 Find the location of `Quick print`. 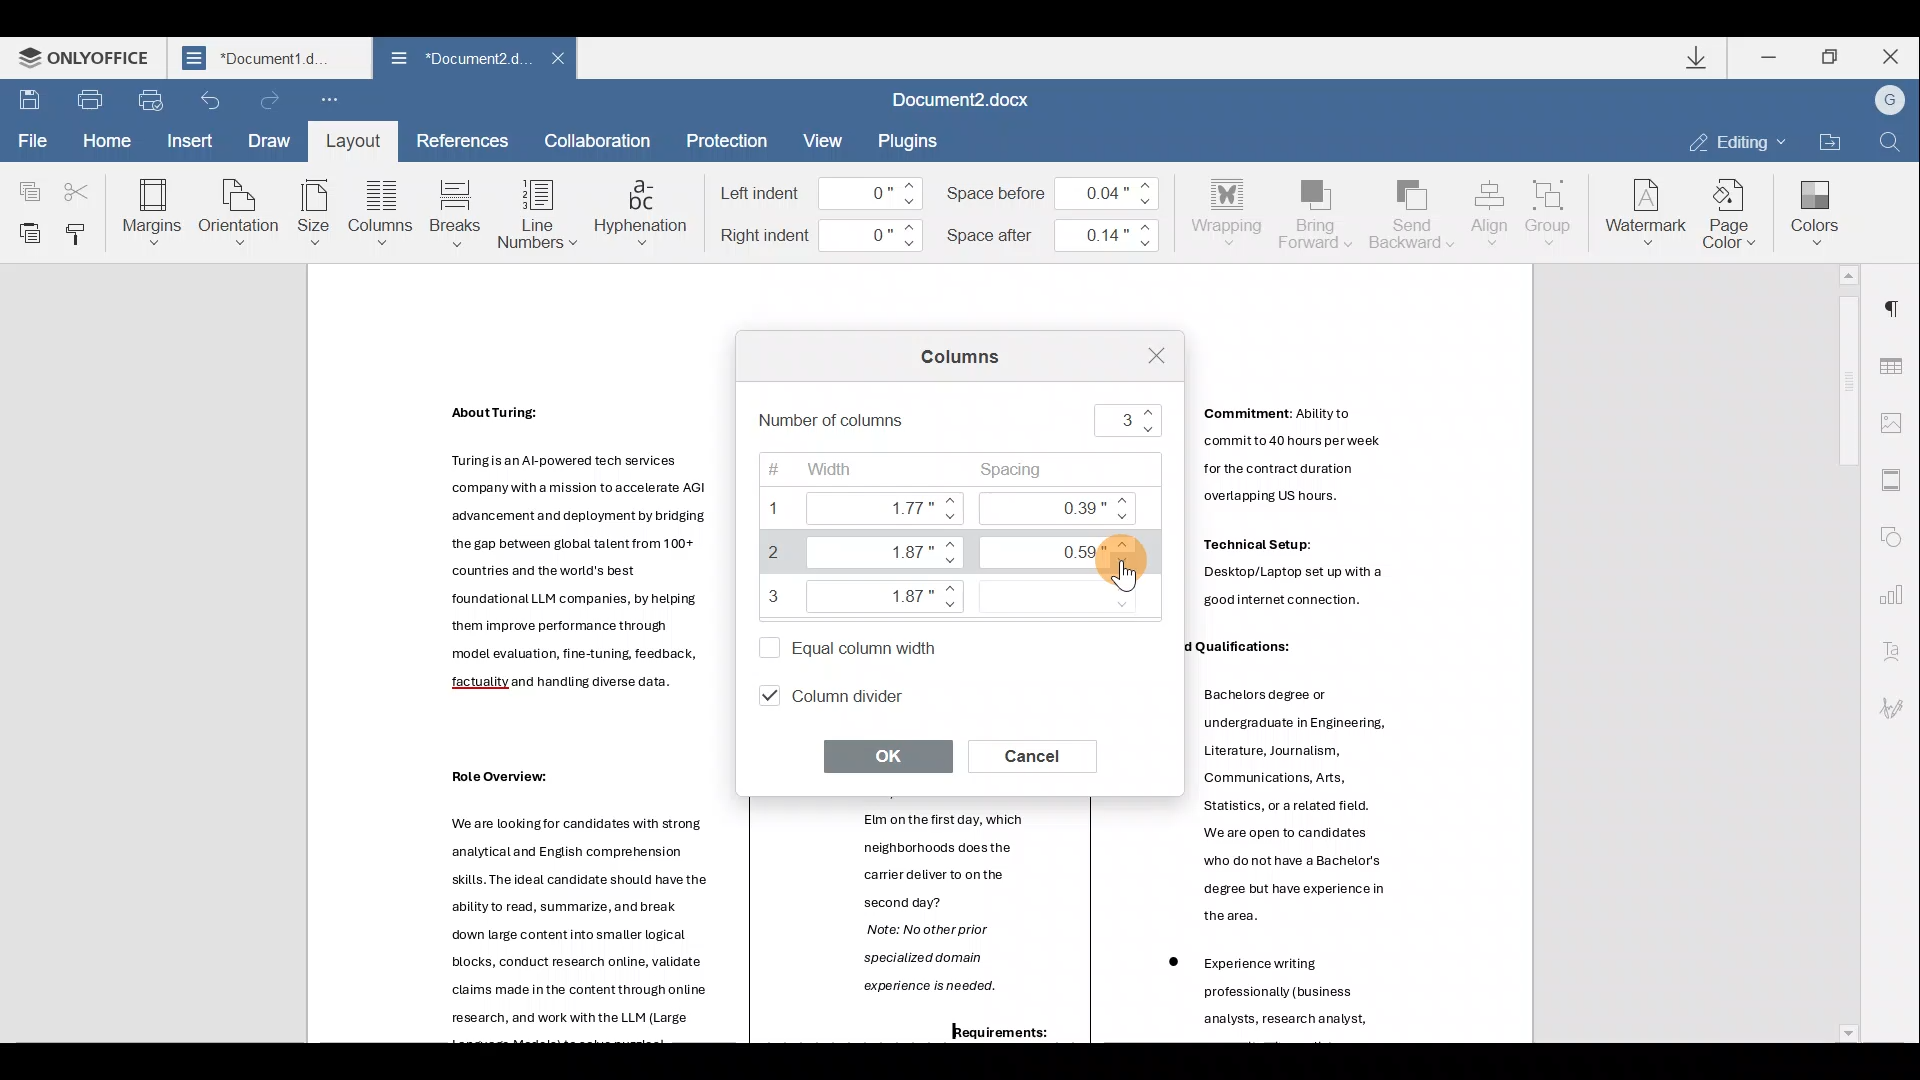

Quick print is located at coordinates (151, 98).